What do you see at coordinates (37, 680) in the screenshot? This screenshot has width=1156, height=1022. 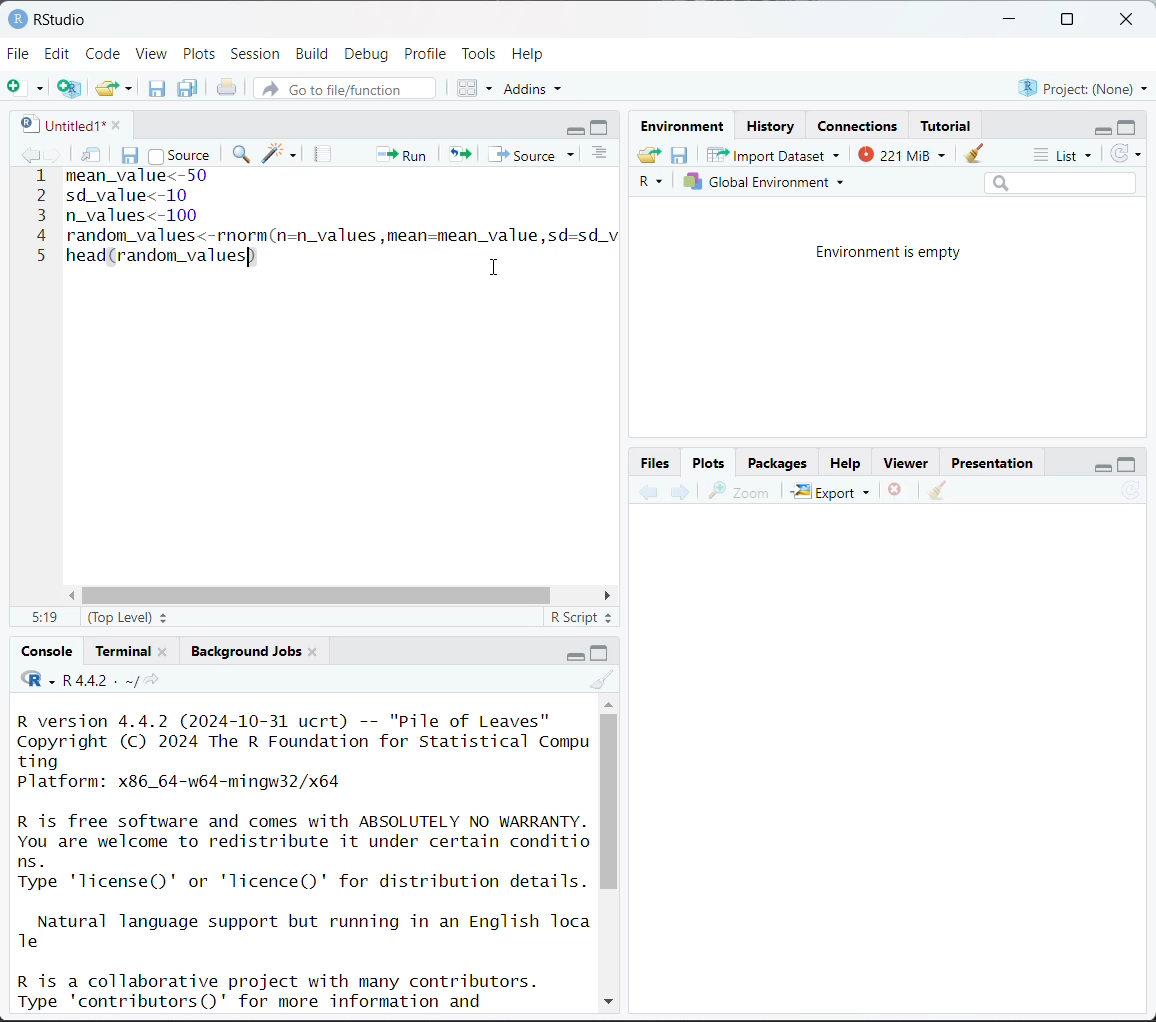 I see `code` at bounding box center [37, 680].